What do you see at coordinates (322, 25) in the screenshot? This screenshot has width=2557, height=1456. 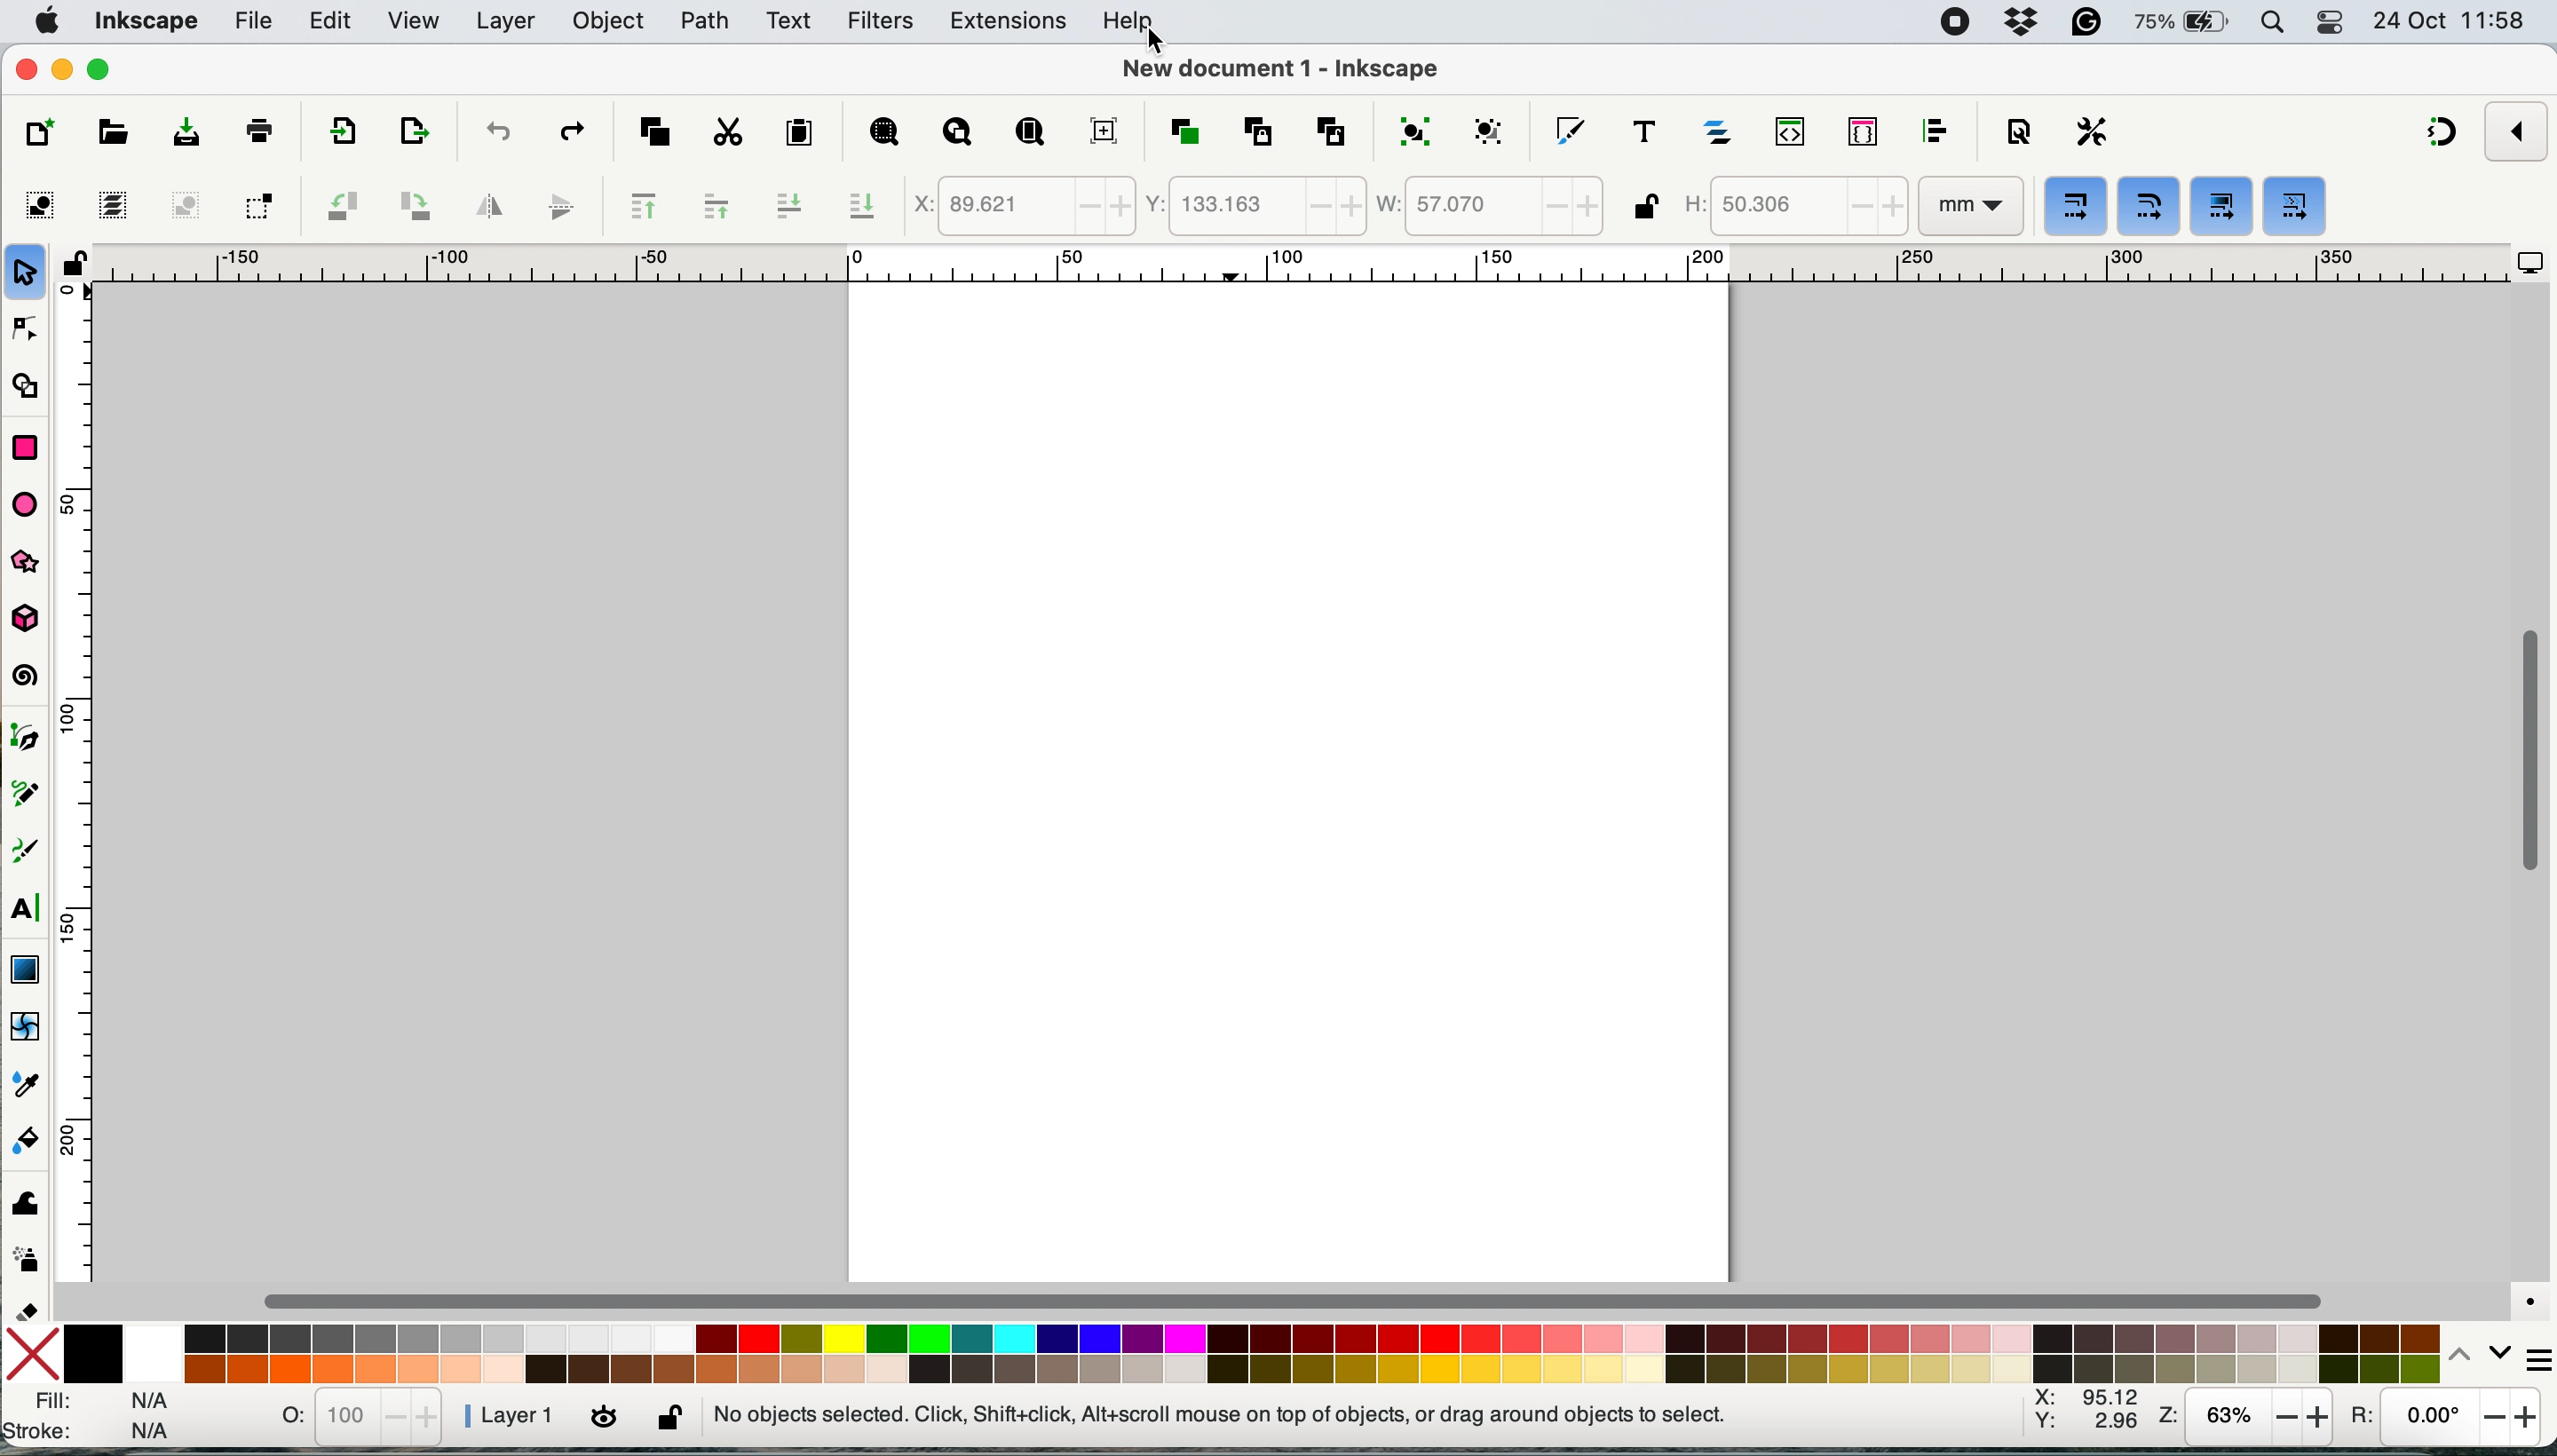 I see `edit` at bounding box center [322, 25].